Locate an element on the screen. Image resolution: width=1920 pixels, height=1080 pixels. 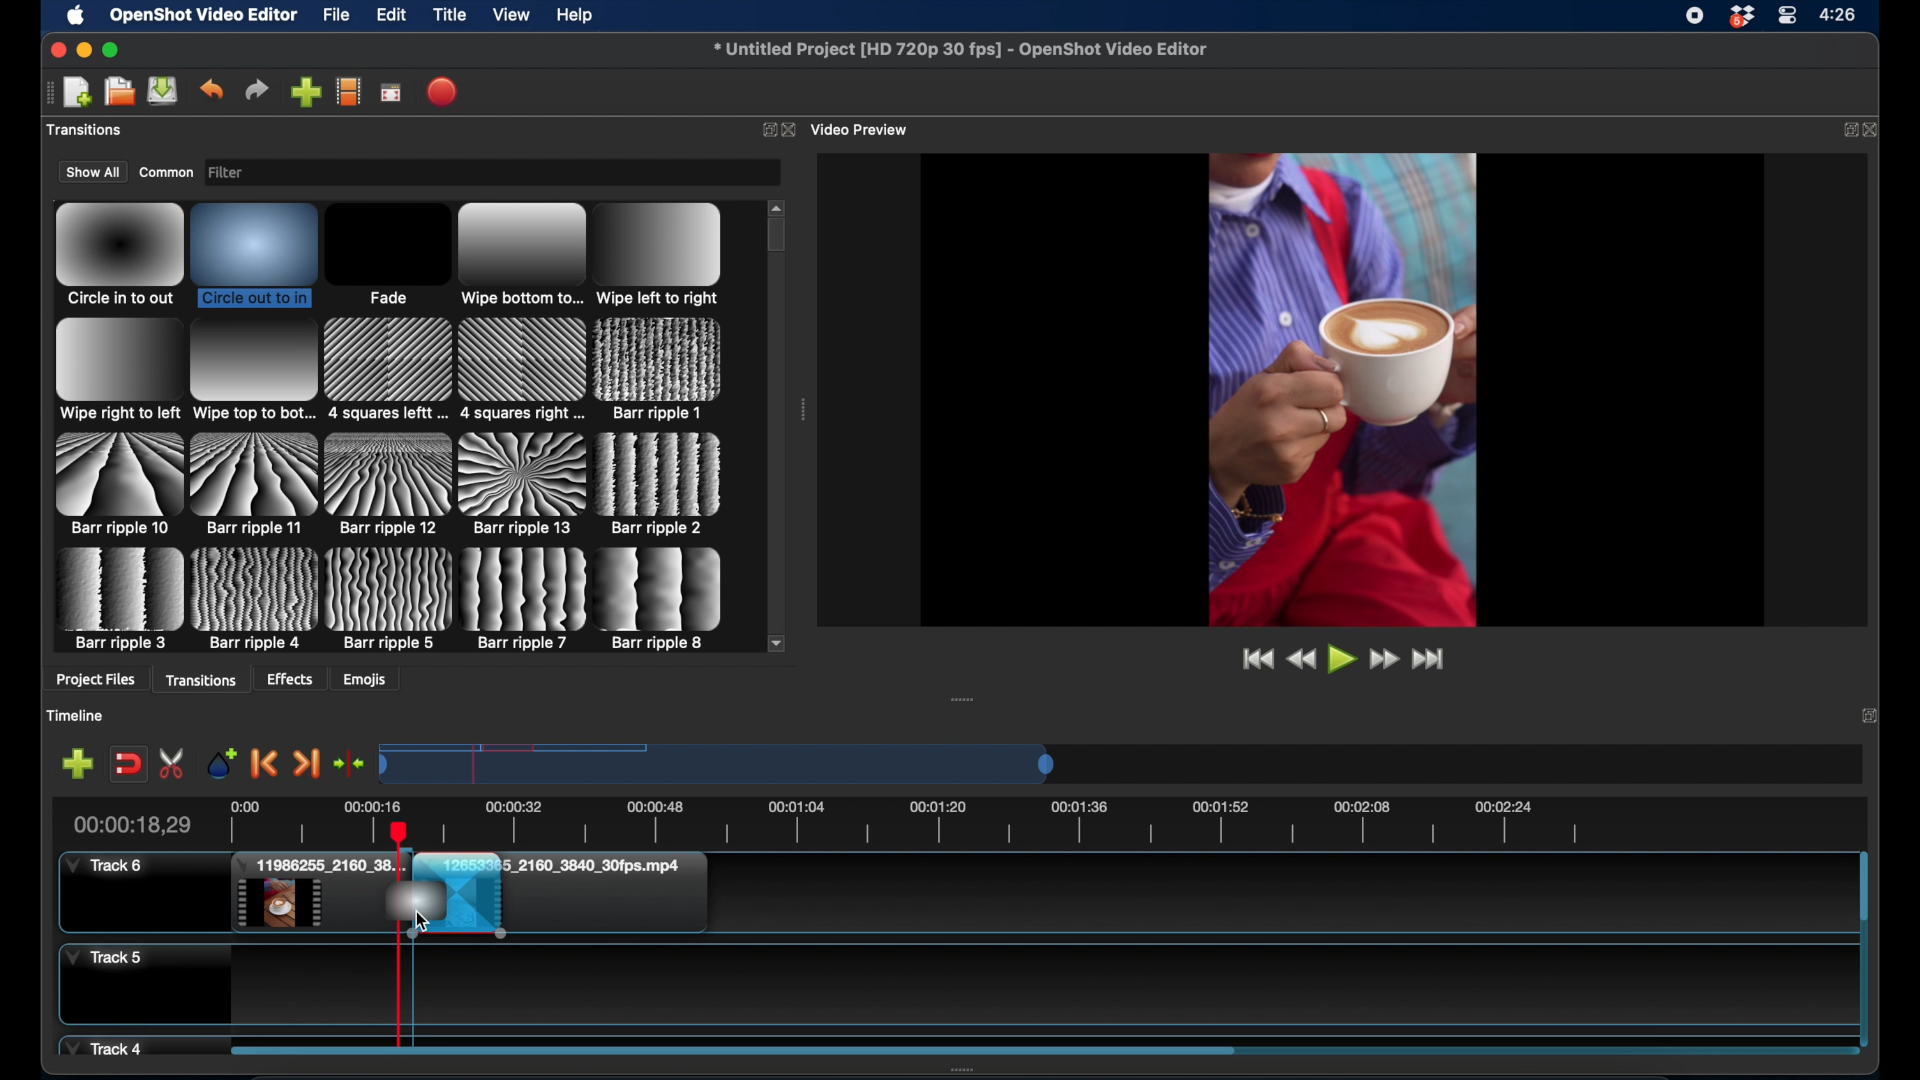
file name is located at coordinates (962, 50).